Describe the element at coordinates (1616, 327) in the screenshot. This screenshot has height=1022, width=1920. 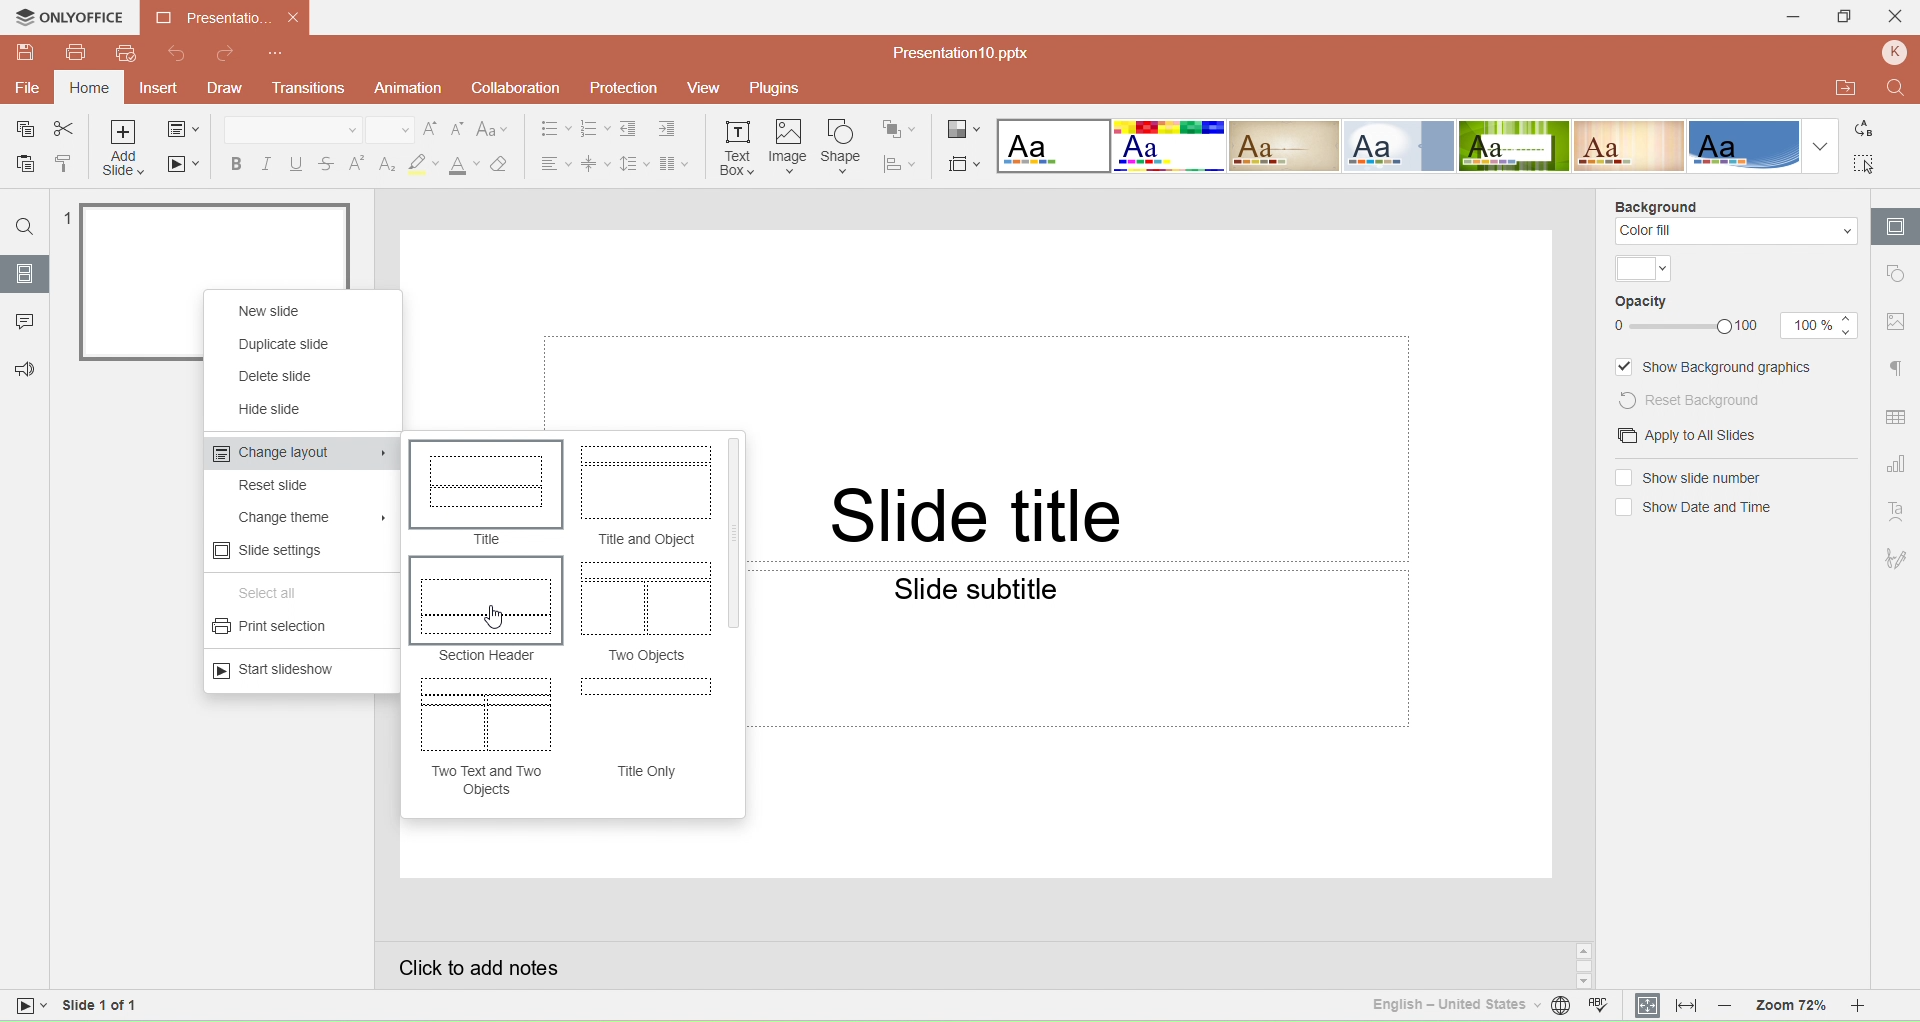
I see `0` at that location.